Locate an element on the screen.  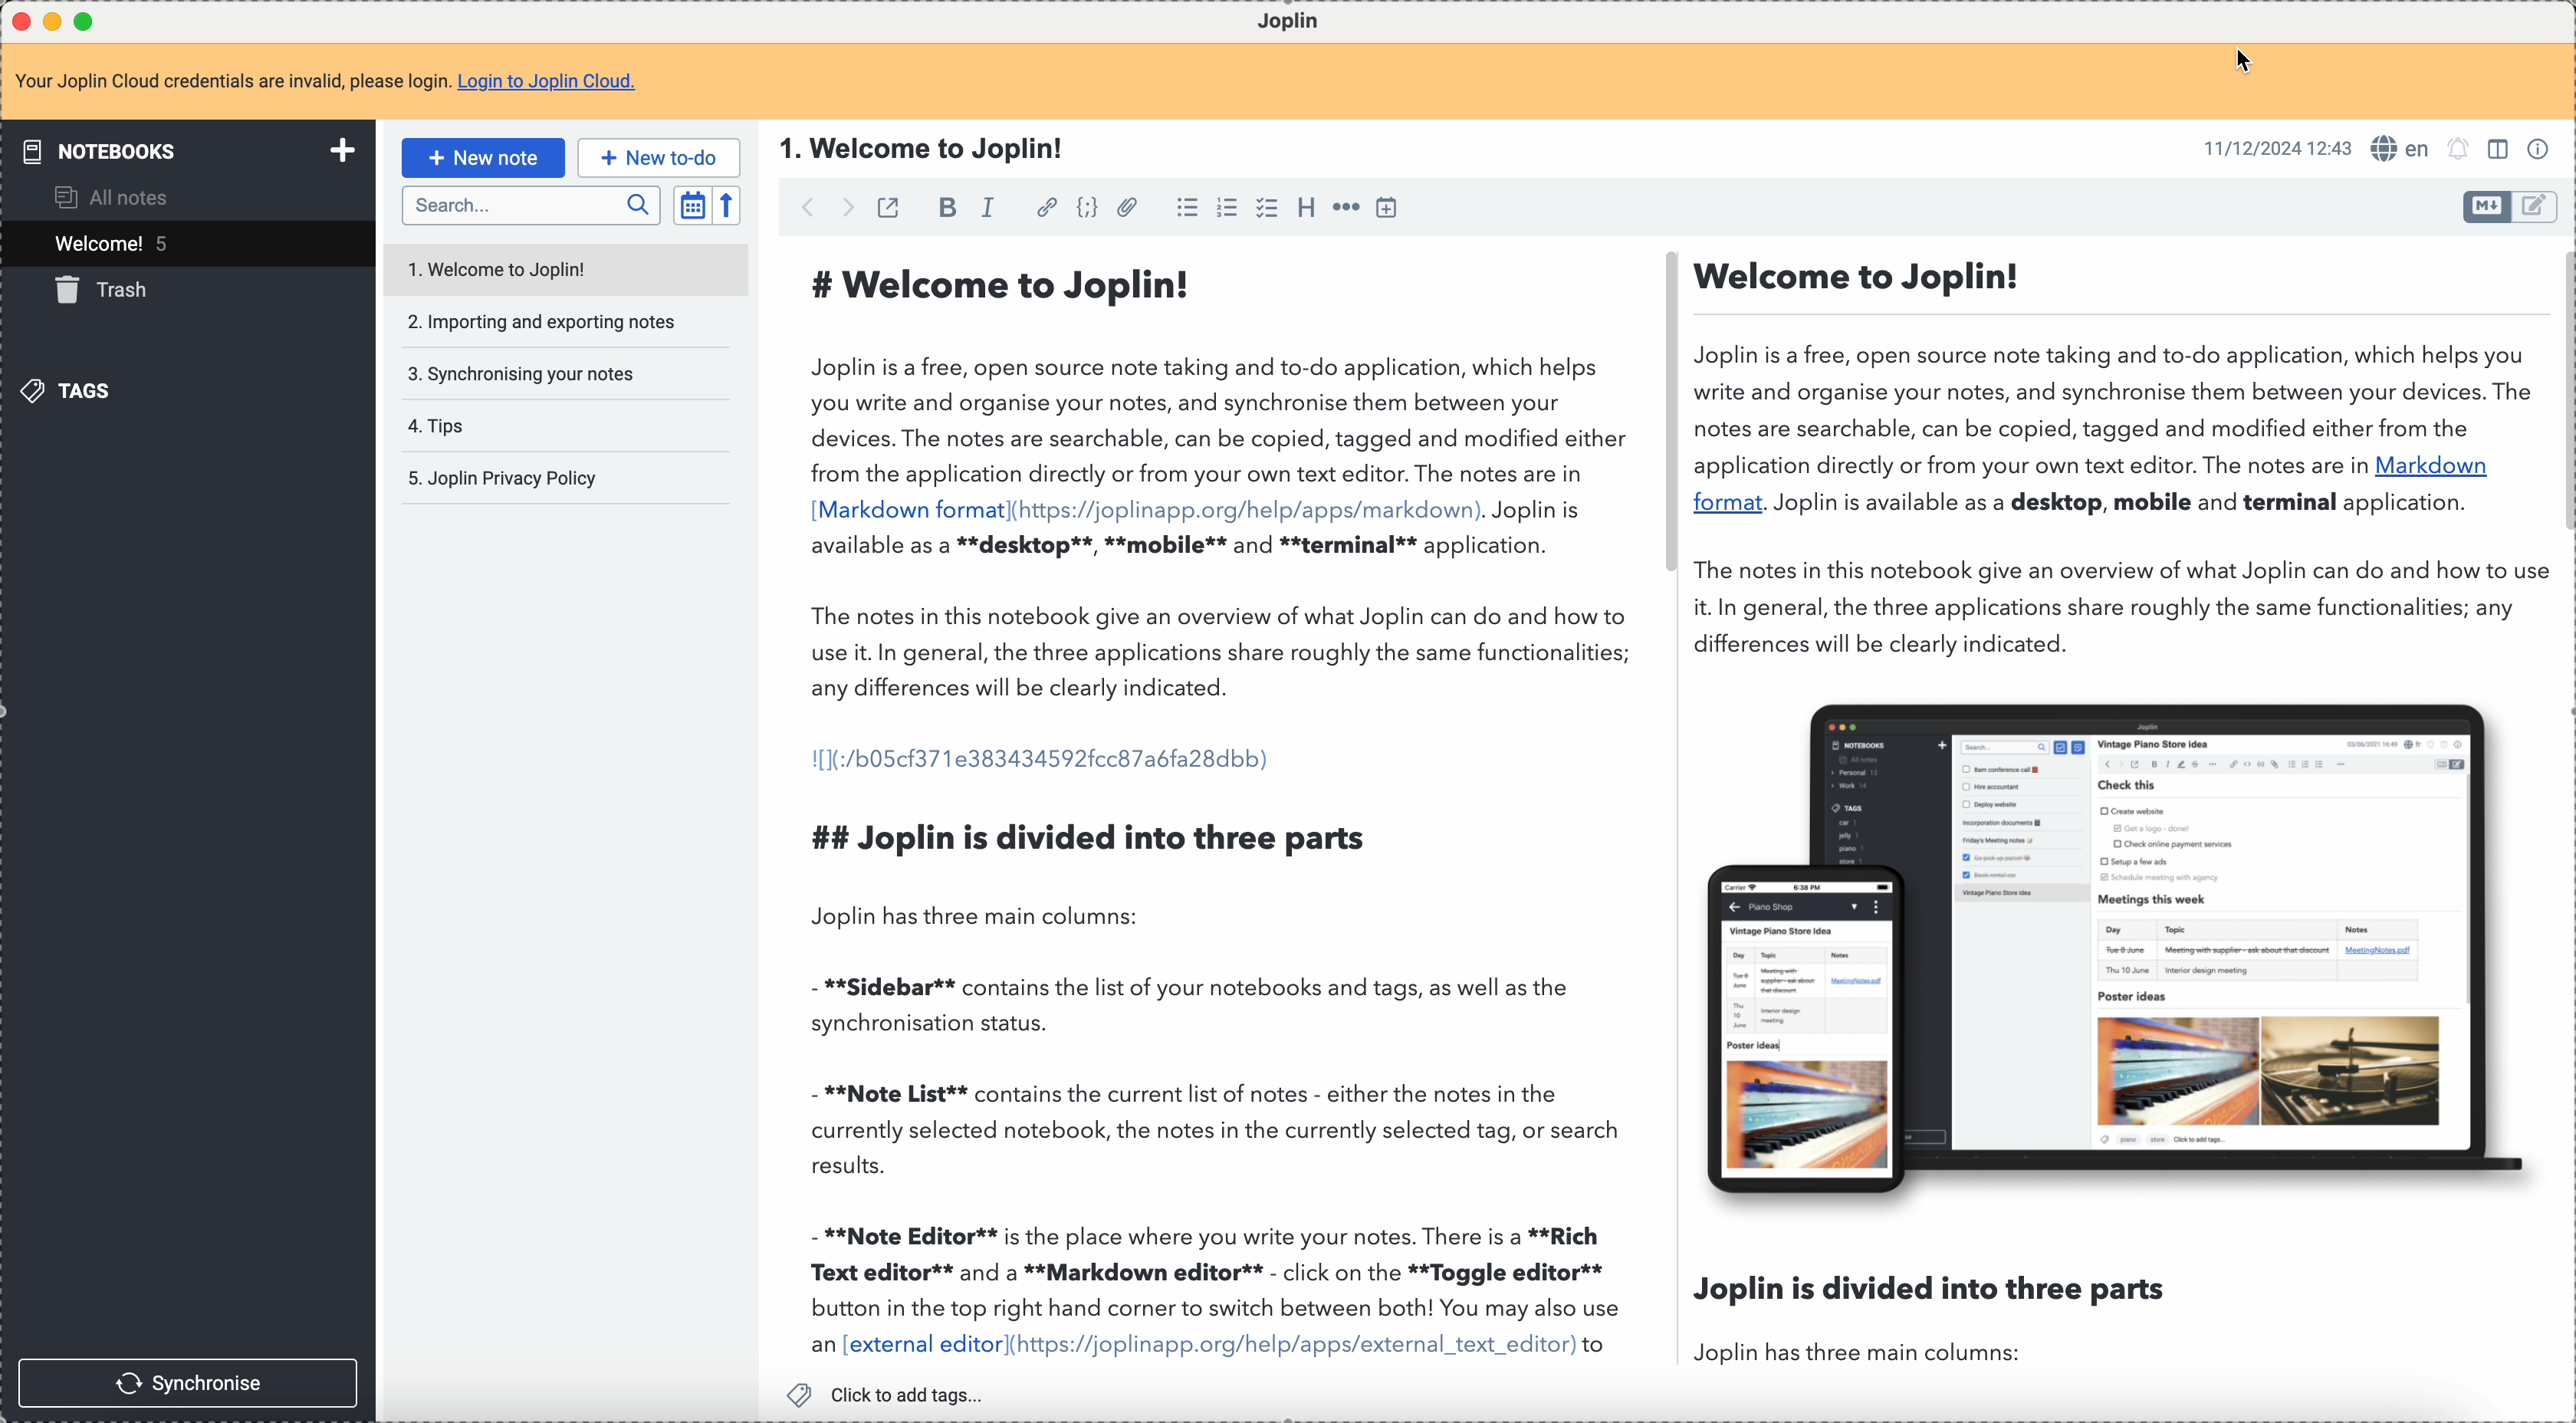
Welcome to Joplin! is located at coordinates (1865, 276).